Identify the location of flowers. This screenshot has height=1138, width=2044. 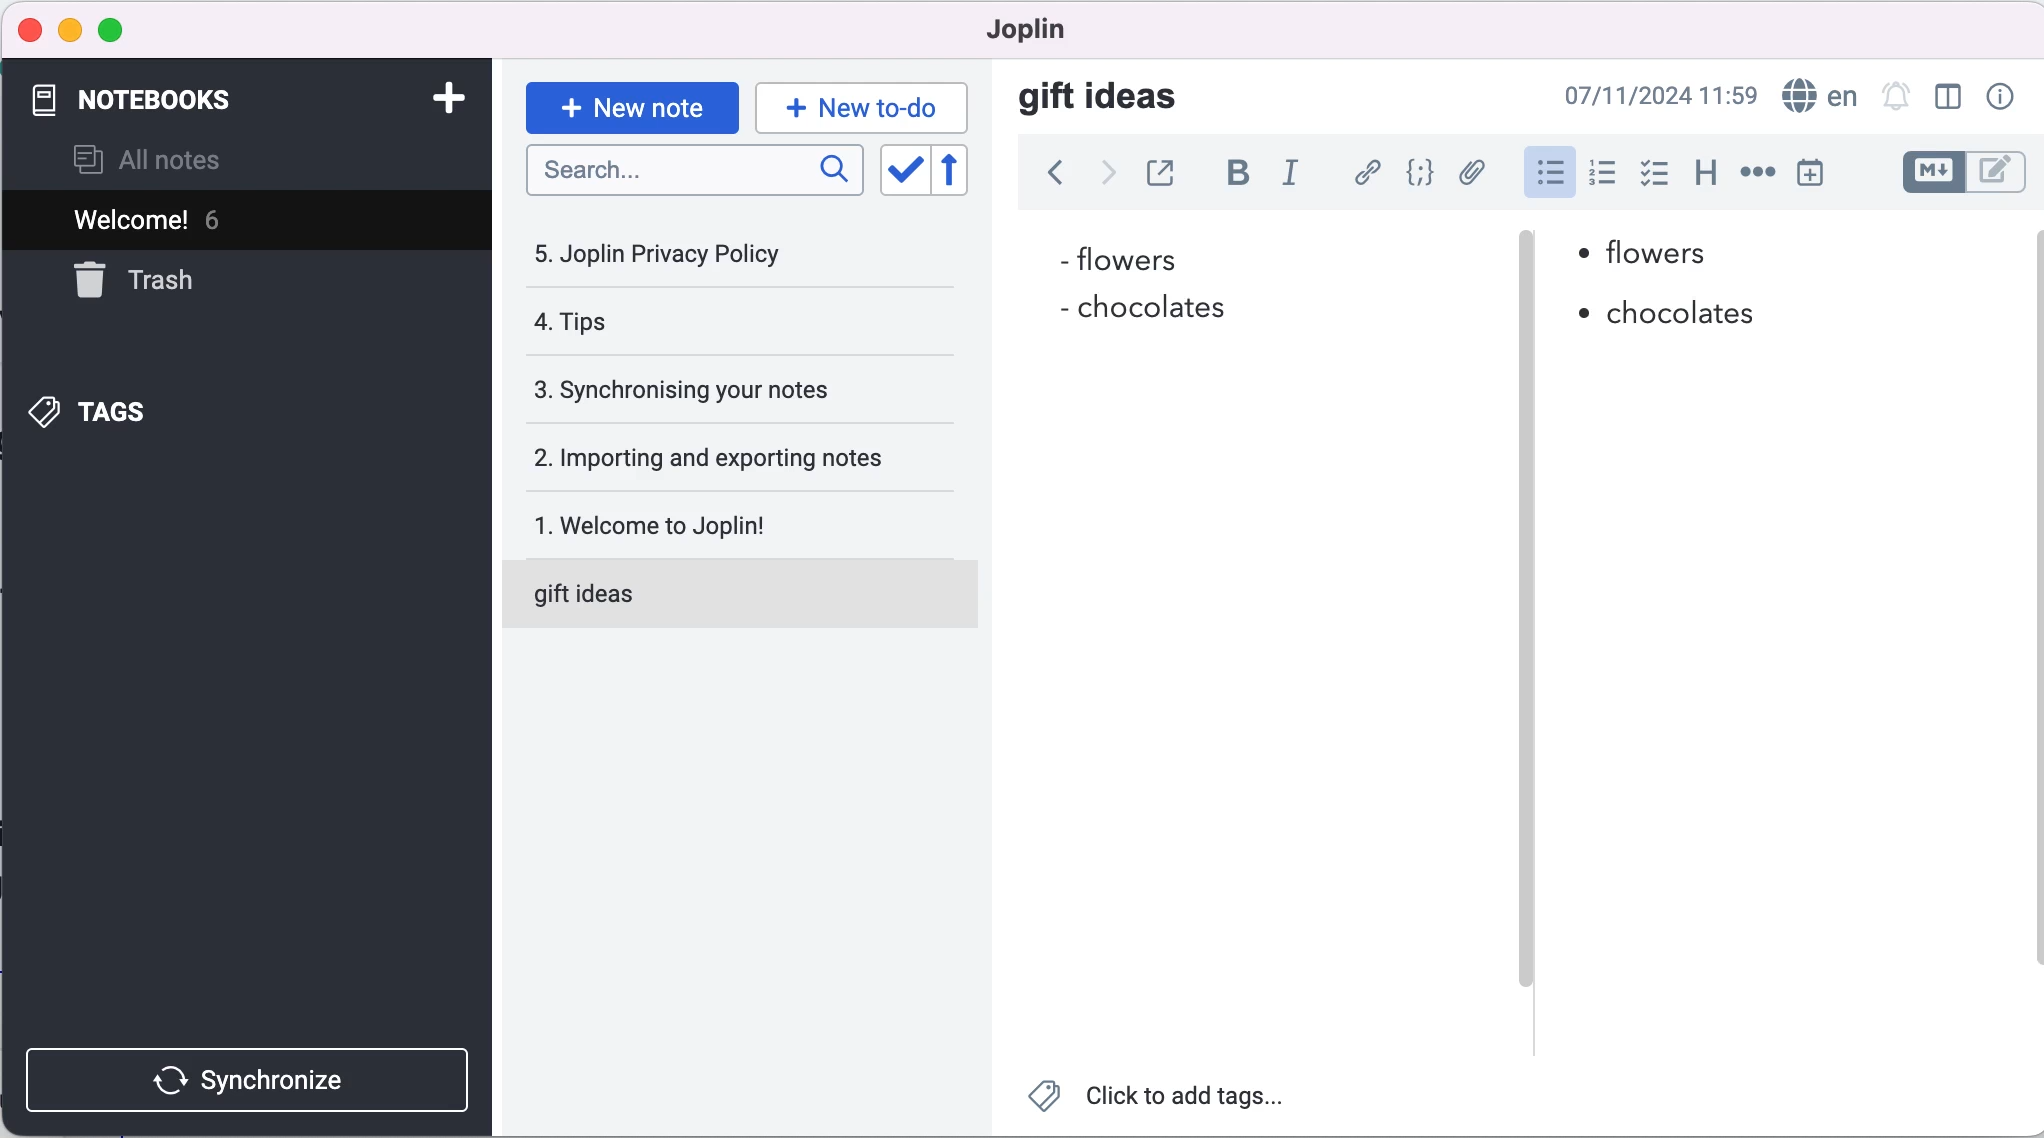
(1666, 259).